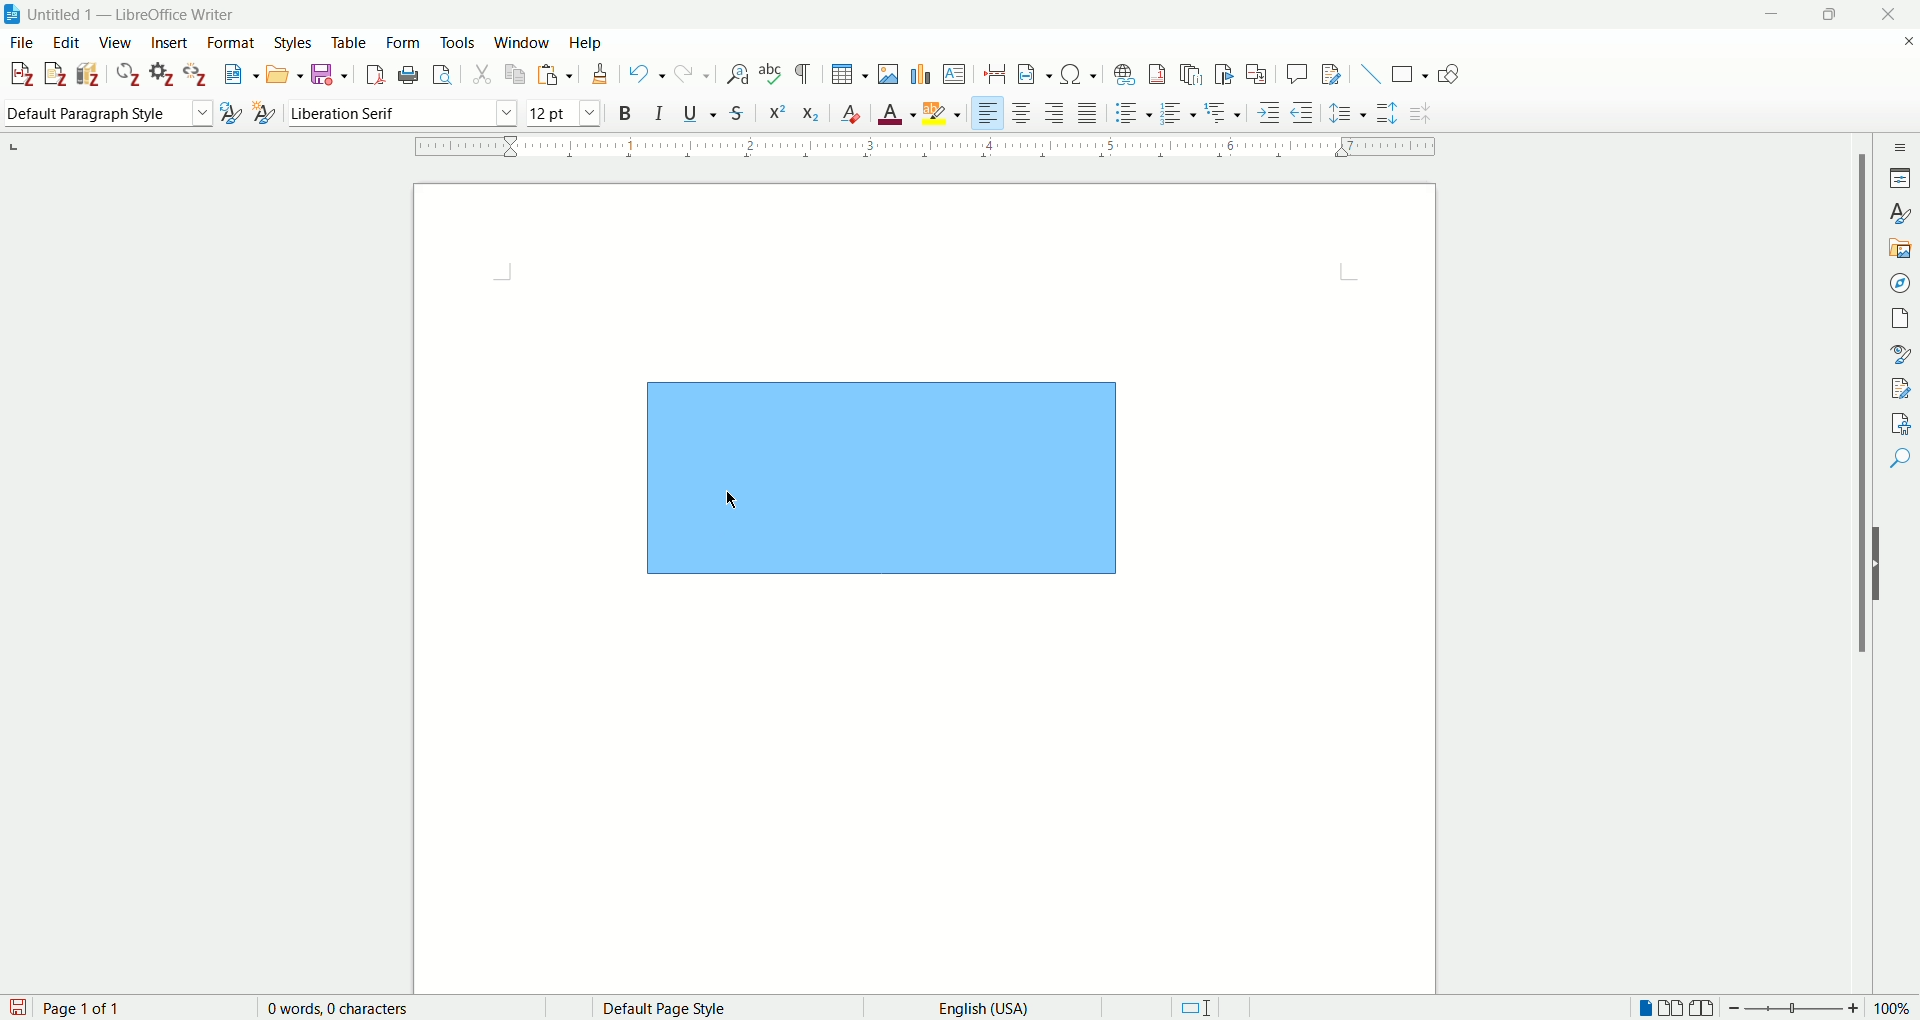 This screenshot has height=1020, width=1920. What do you see at coordinates (108, 113) in the screenshot?
I see `paragraph style` at bounding box center [108, 113].